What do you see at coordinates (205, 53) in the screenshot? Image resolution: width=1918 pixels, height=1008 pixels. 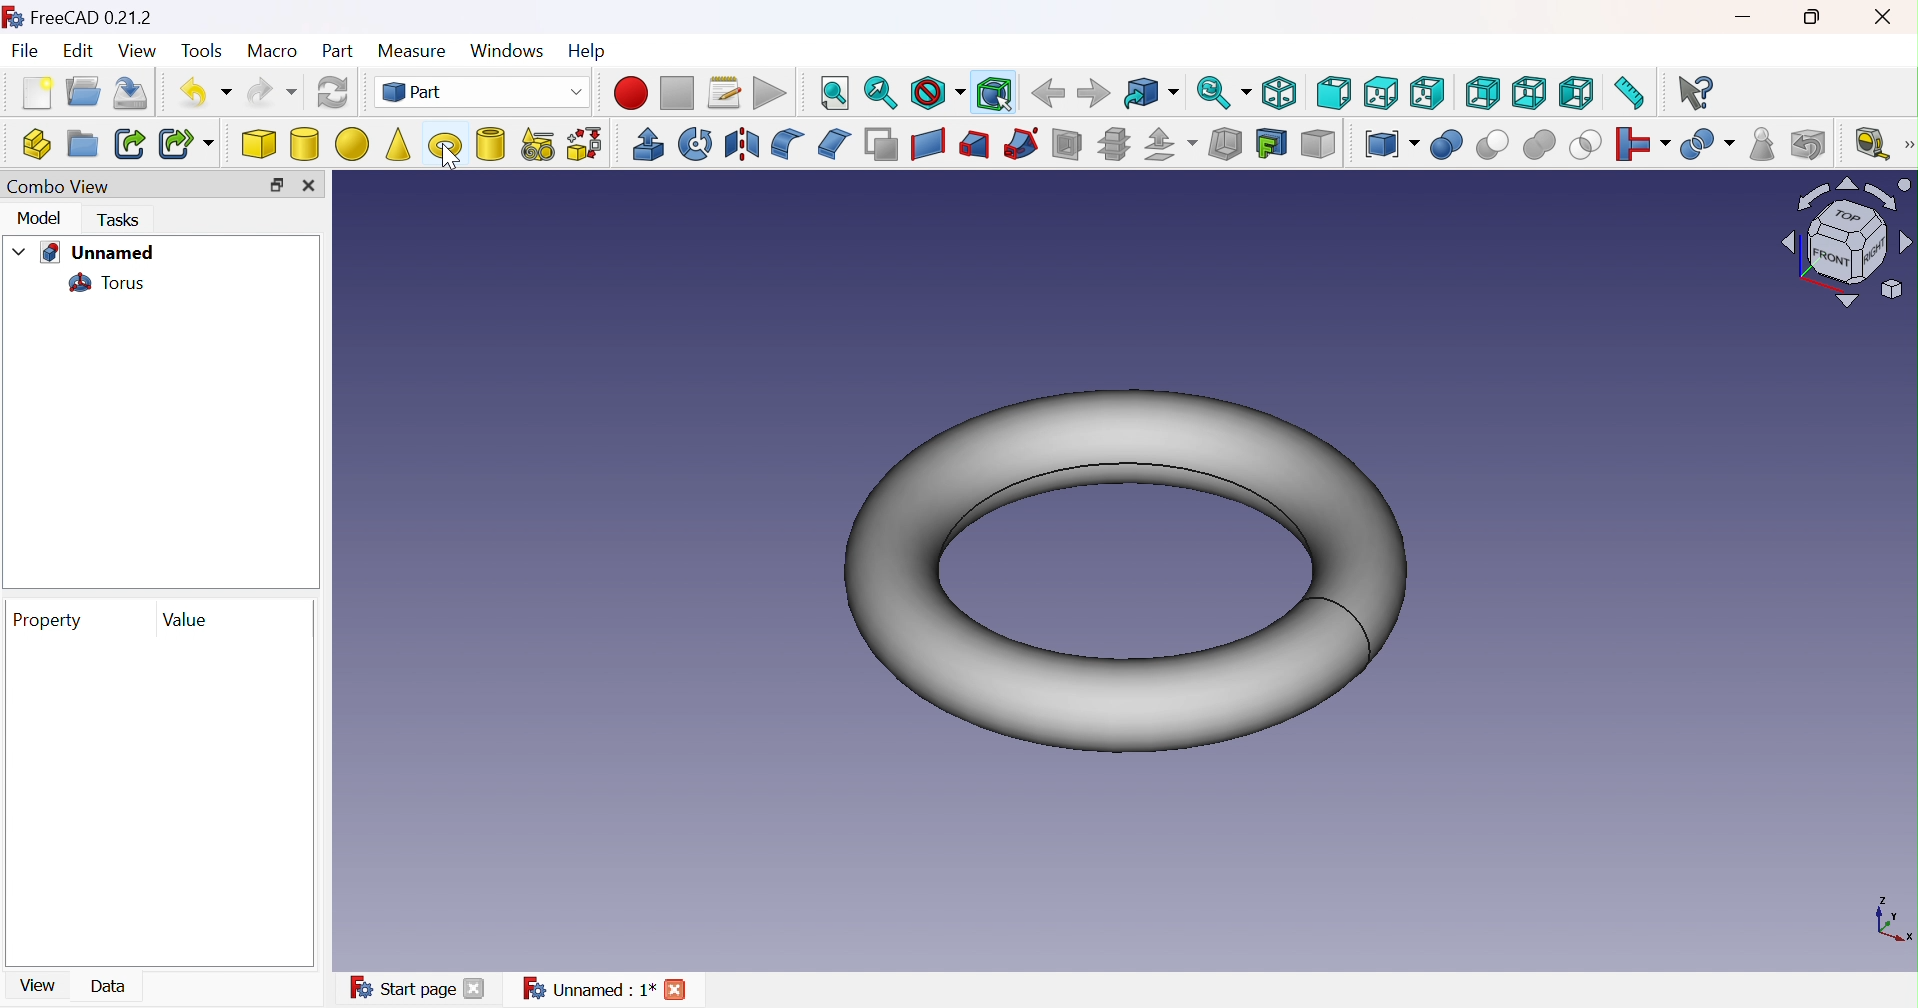 I see `Tools` at bounding box center [205, 53].